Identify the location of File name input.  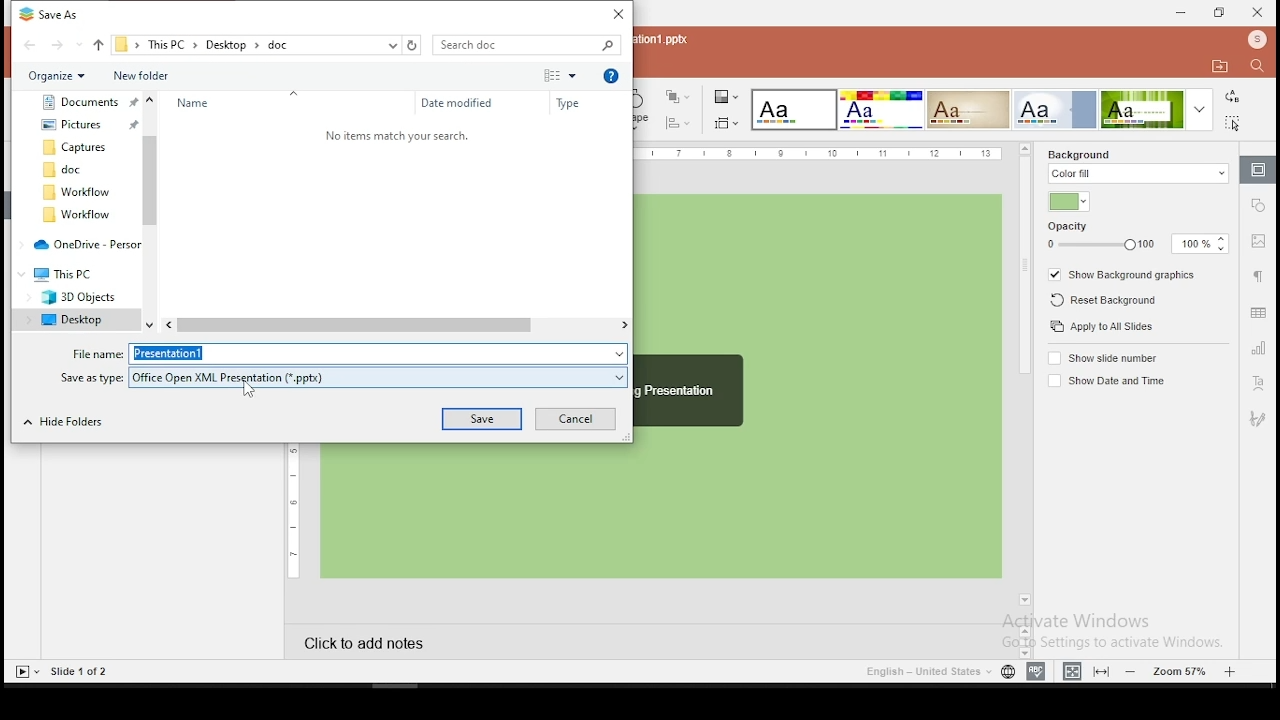
(379, 354).